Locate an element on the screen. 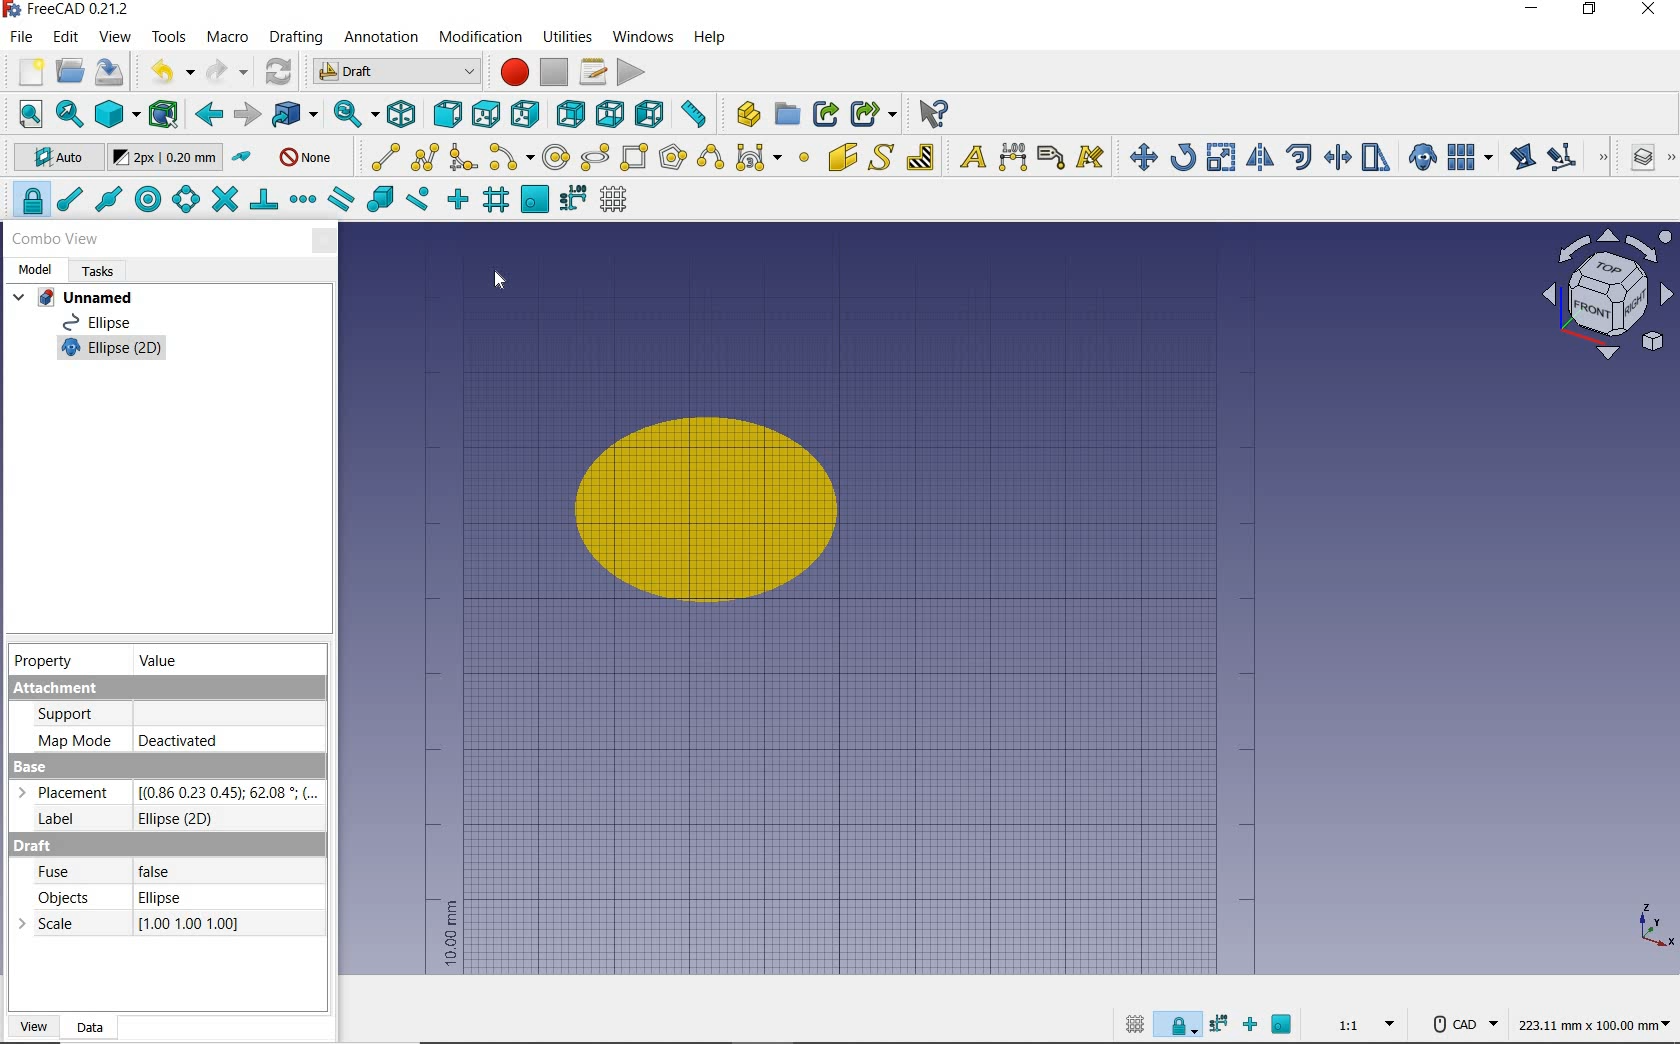  close is located at coordinates (325, 241).